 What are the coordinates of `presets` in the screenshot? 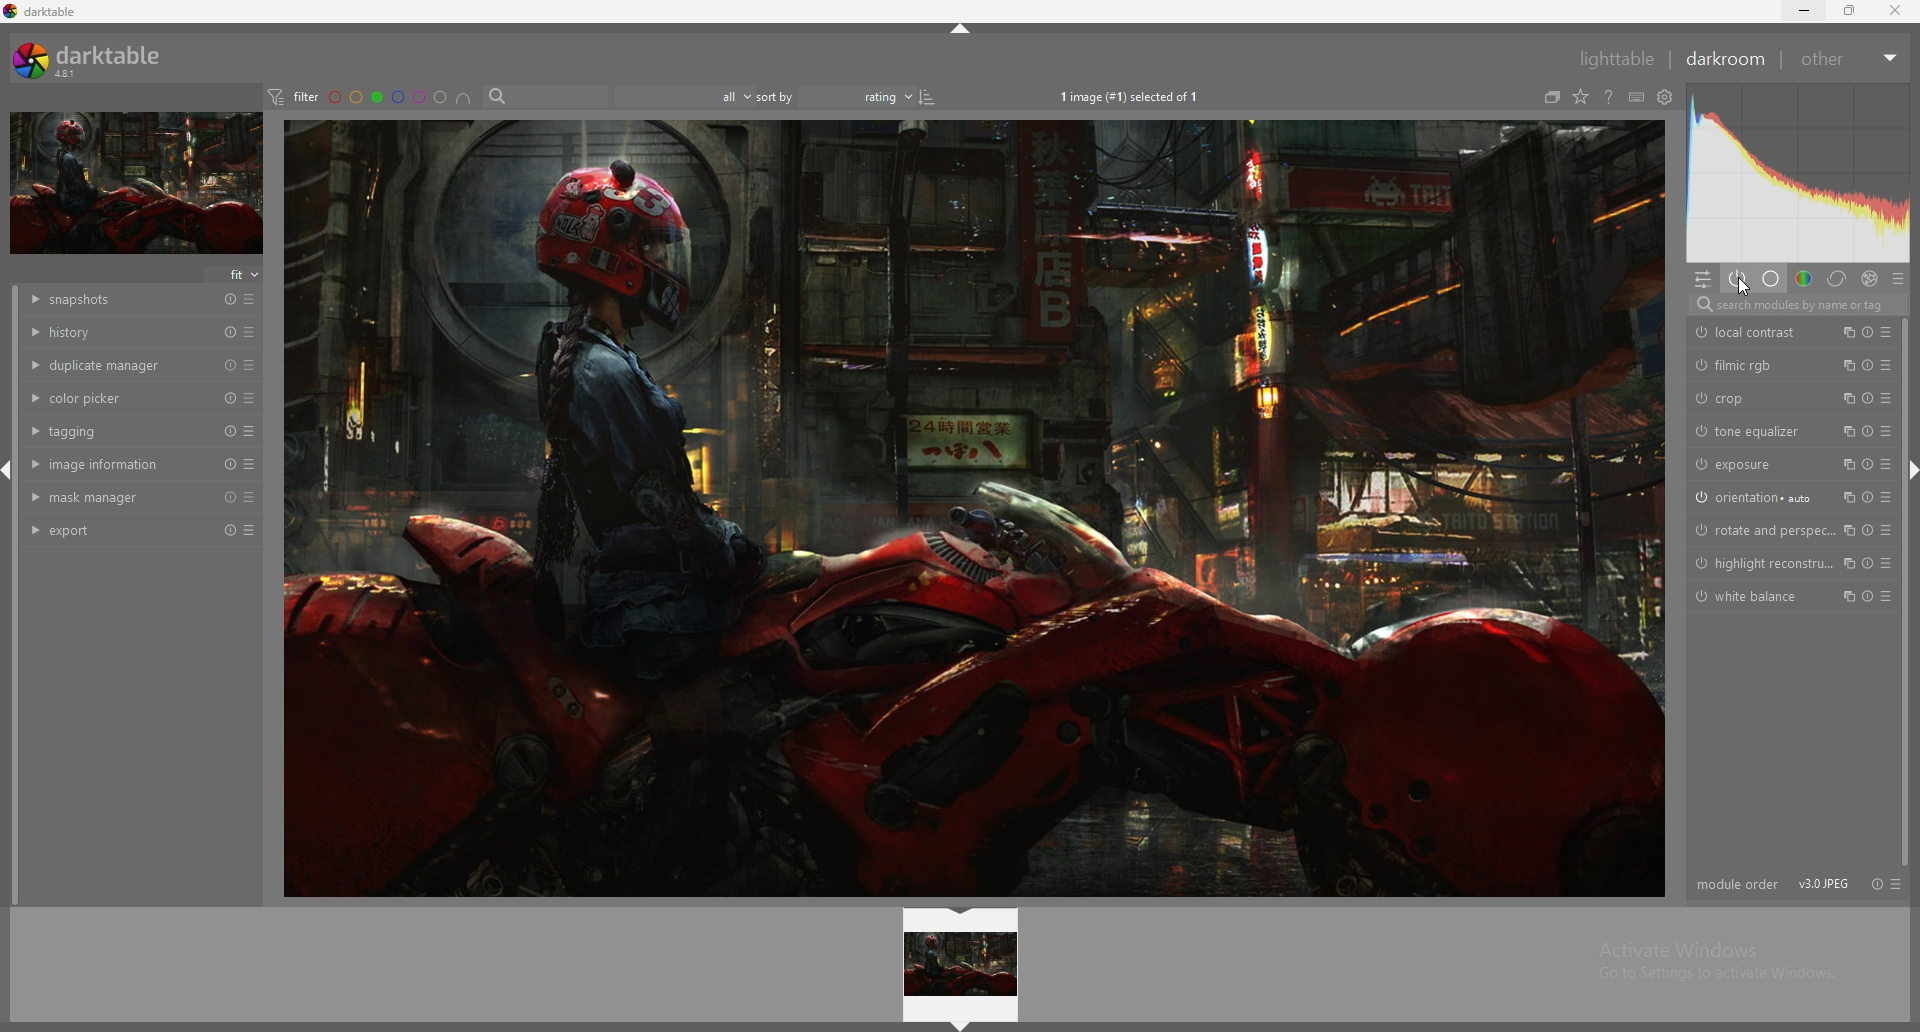 It's located at (1887, 531).